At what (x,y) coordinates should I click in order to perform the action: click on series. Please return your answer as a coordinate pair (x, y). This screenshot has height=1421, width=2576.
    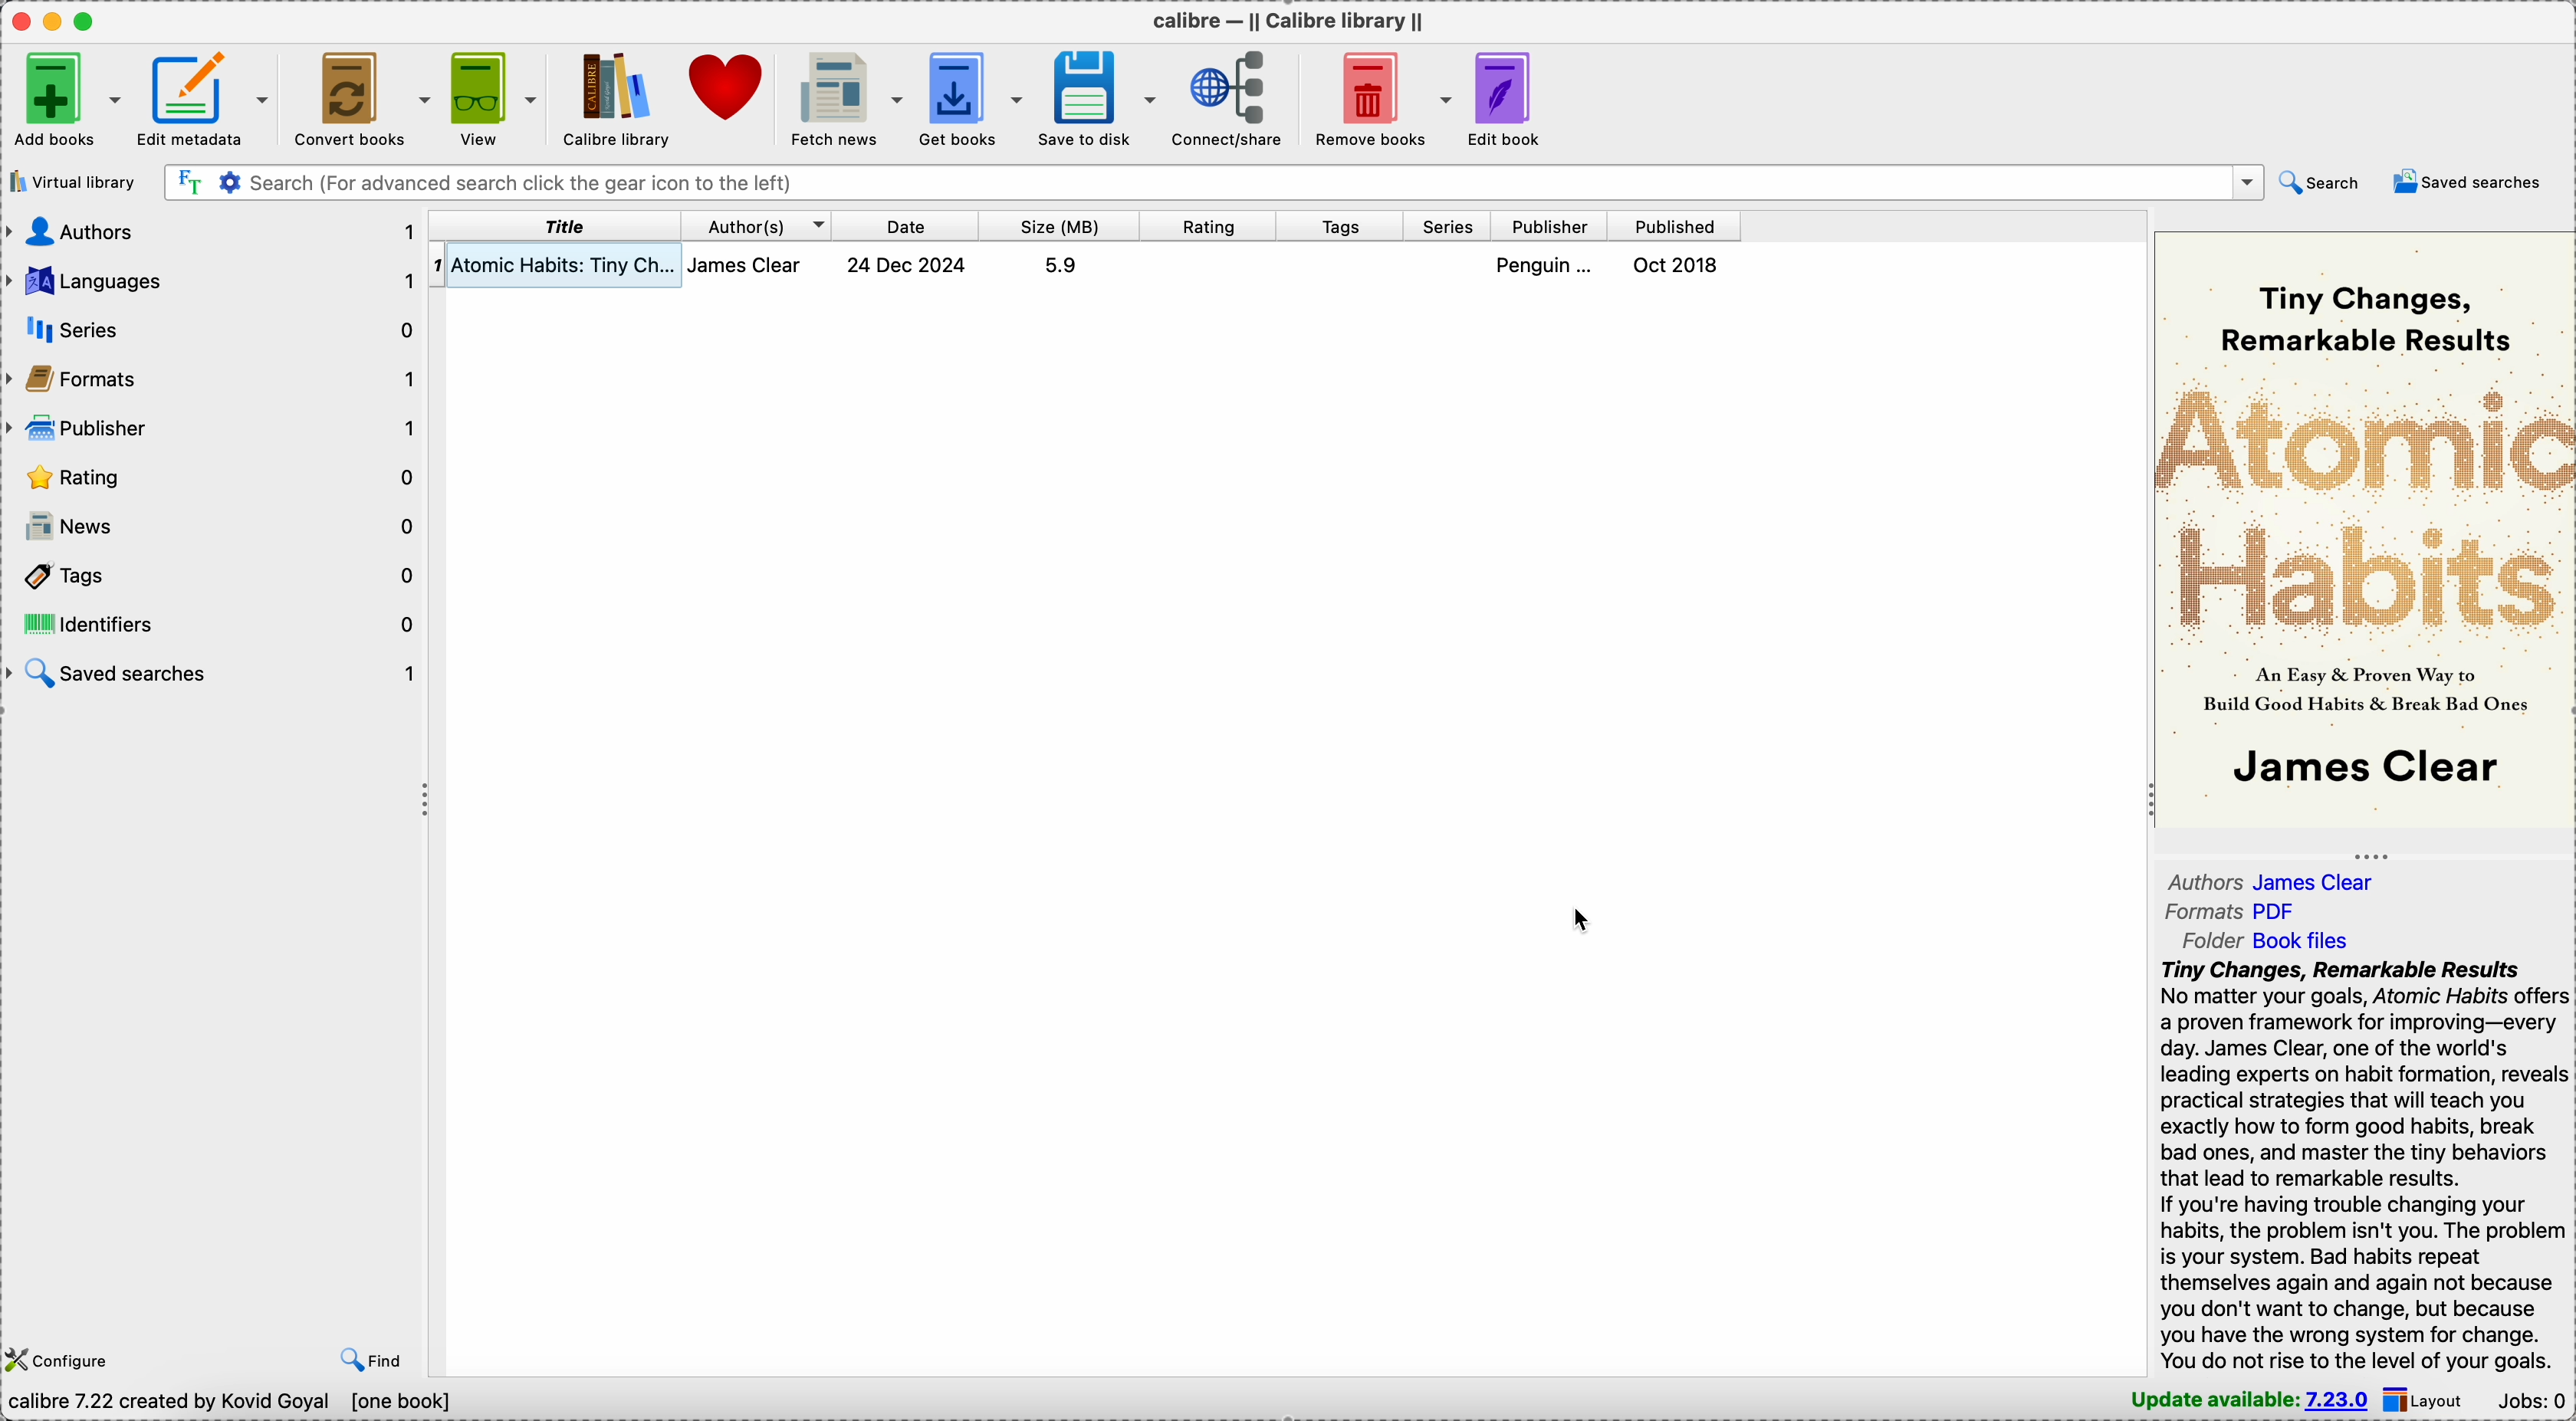
    Looking at the image, I should click on (1449, 227).